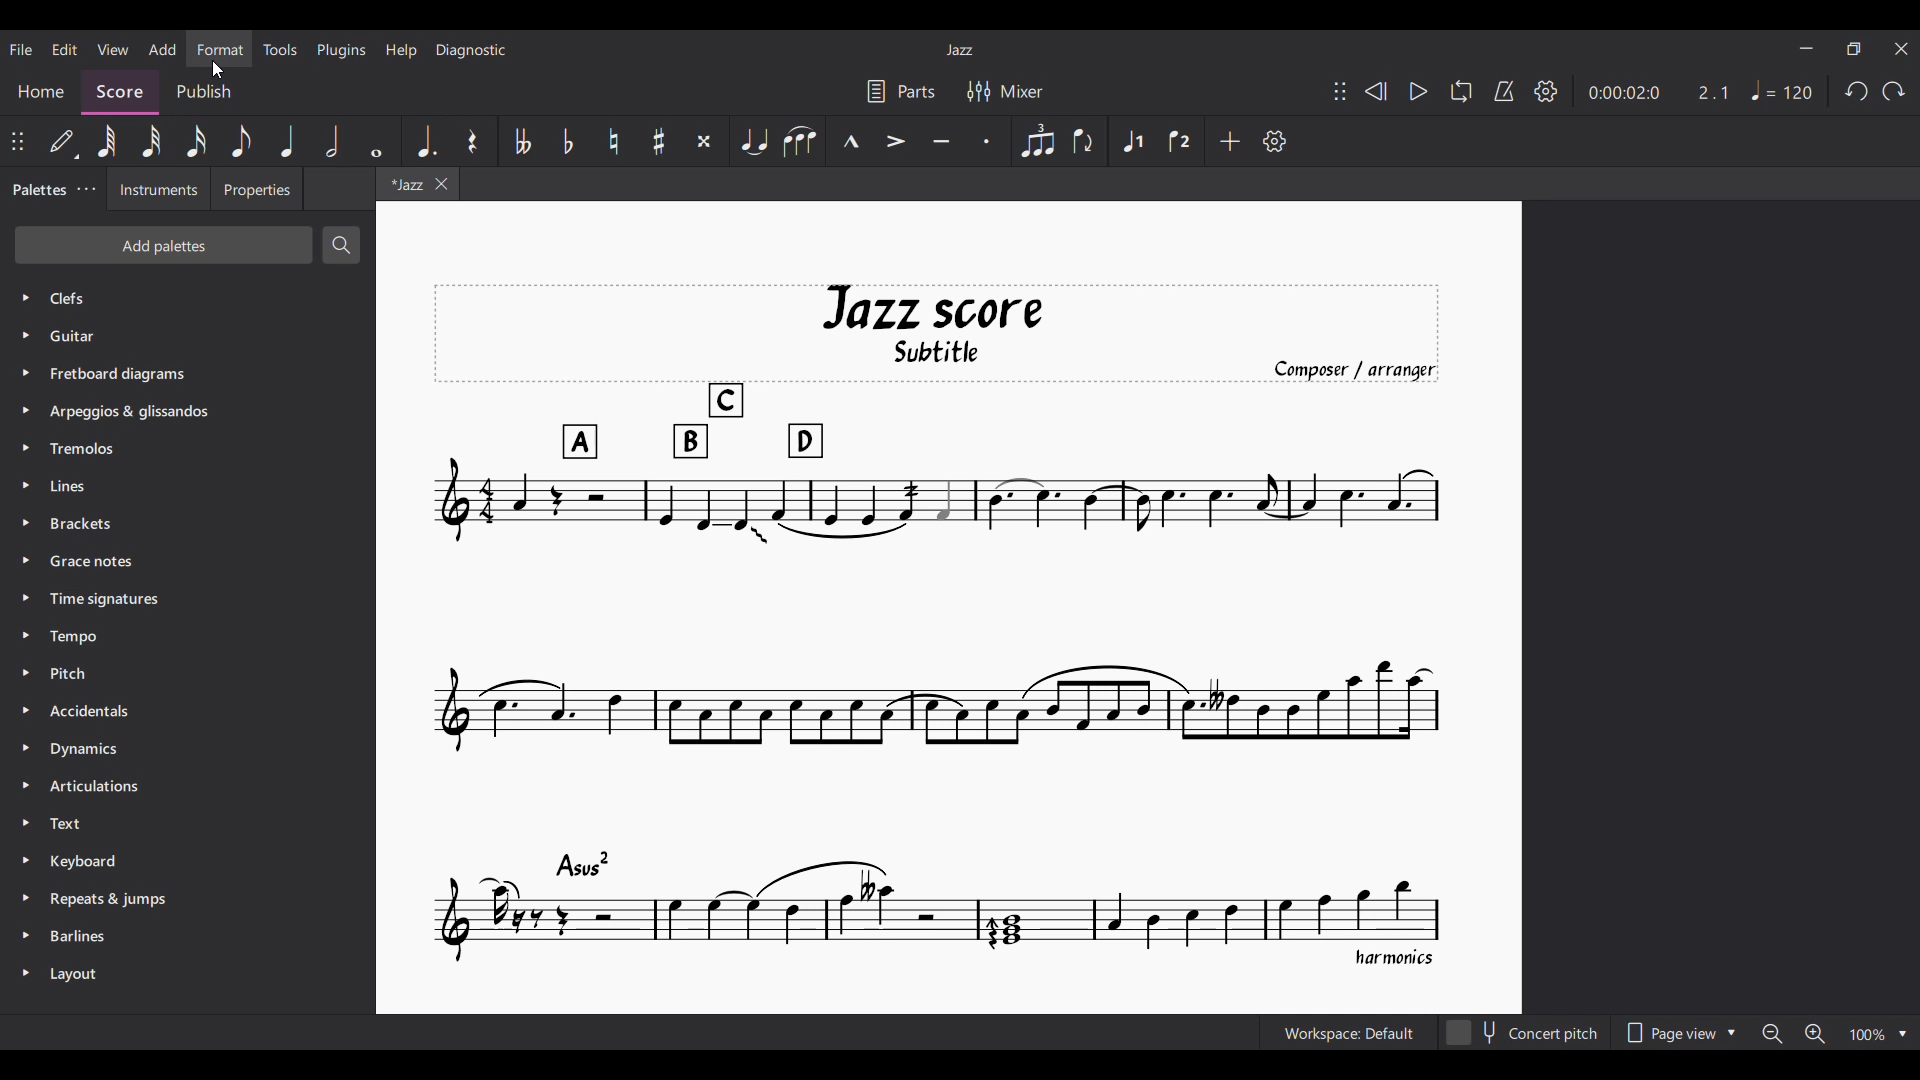 This screenshot has height=1080, width=1920. What do you see at coordinates (1782, 90) in the screenshot?
I see `Tempo` at bounding box center [1782, 90].